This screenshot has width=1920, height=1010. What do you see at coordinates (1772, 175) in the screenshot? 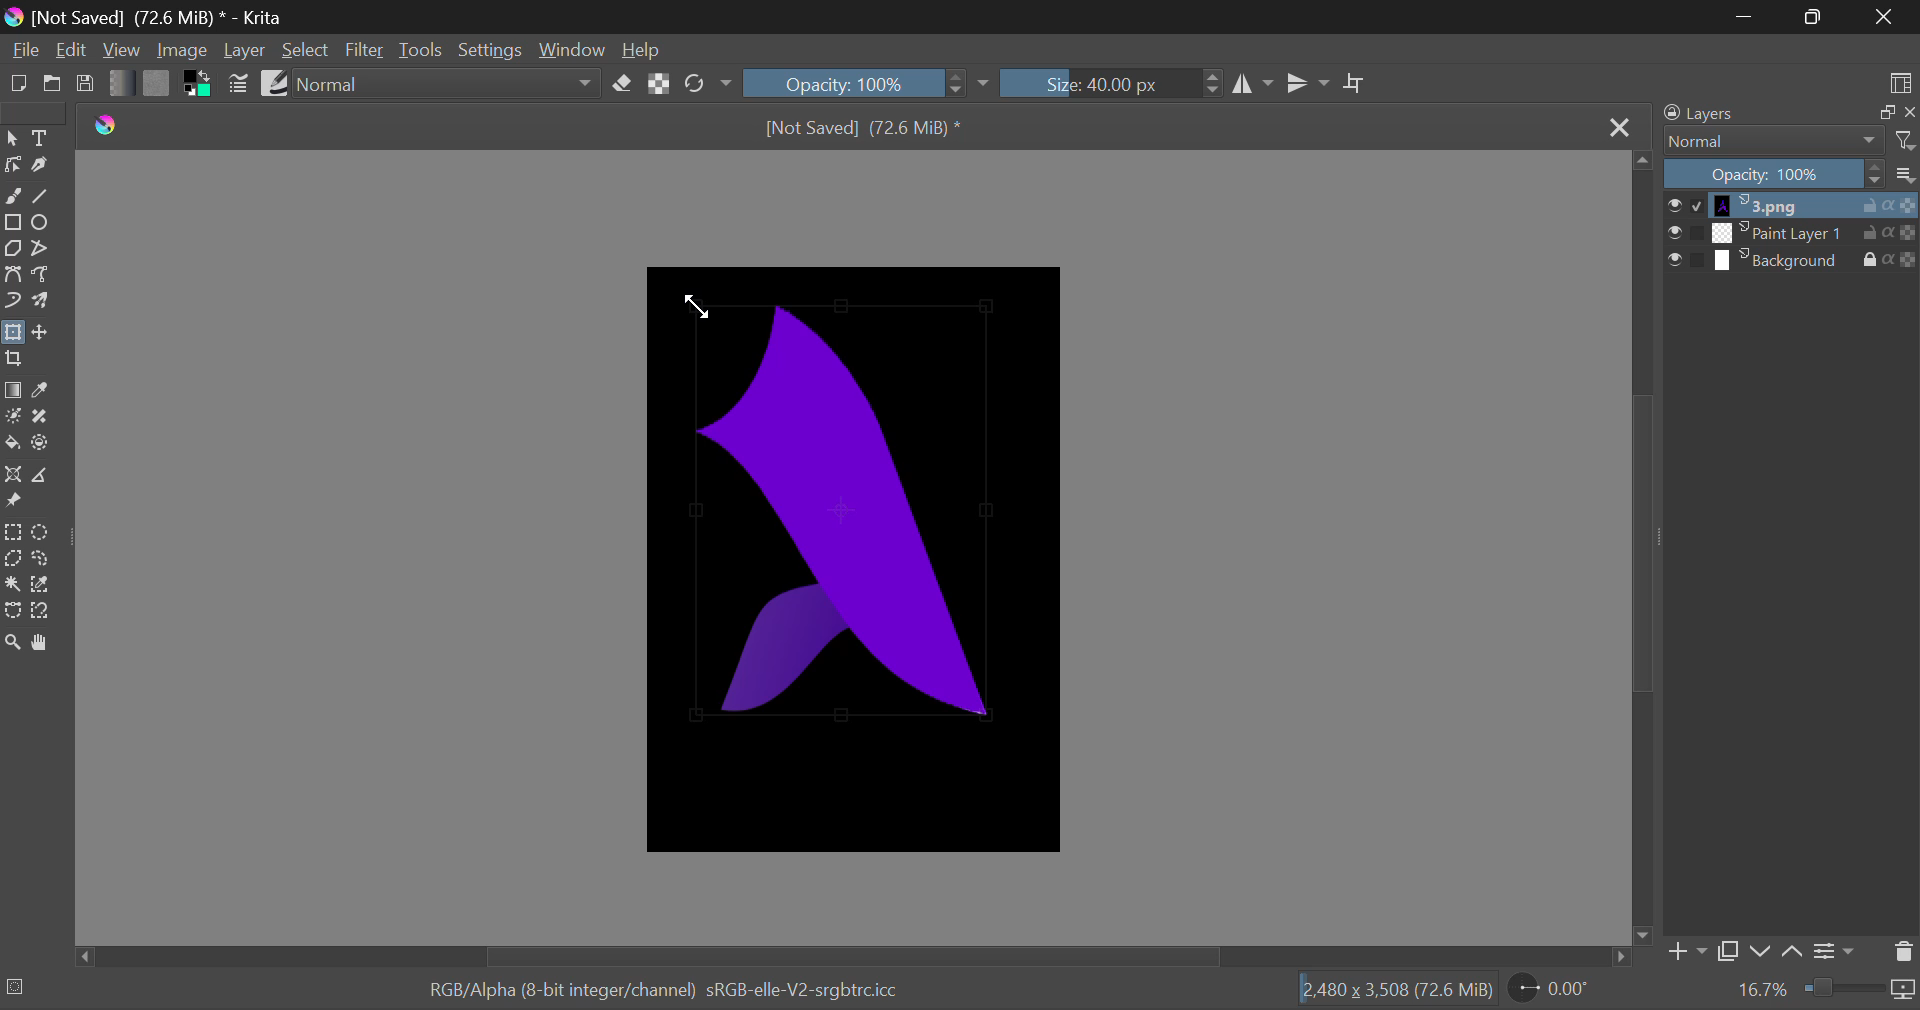
I see `Opacity` at bounding box center [1772, 175].